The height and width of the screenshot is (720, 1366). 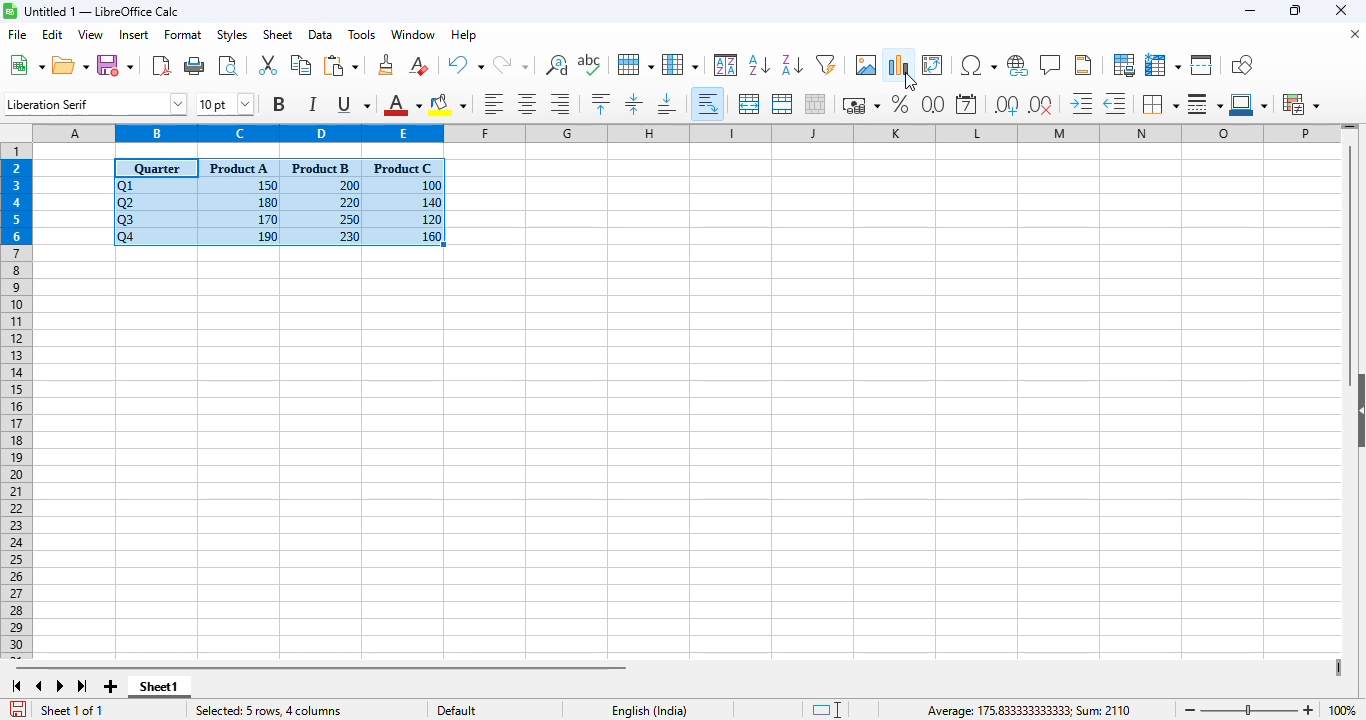 What do you see at coordinates (634, 103) in the screenshot?
I see `center vertically` at bounding box center [634, 103].